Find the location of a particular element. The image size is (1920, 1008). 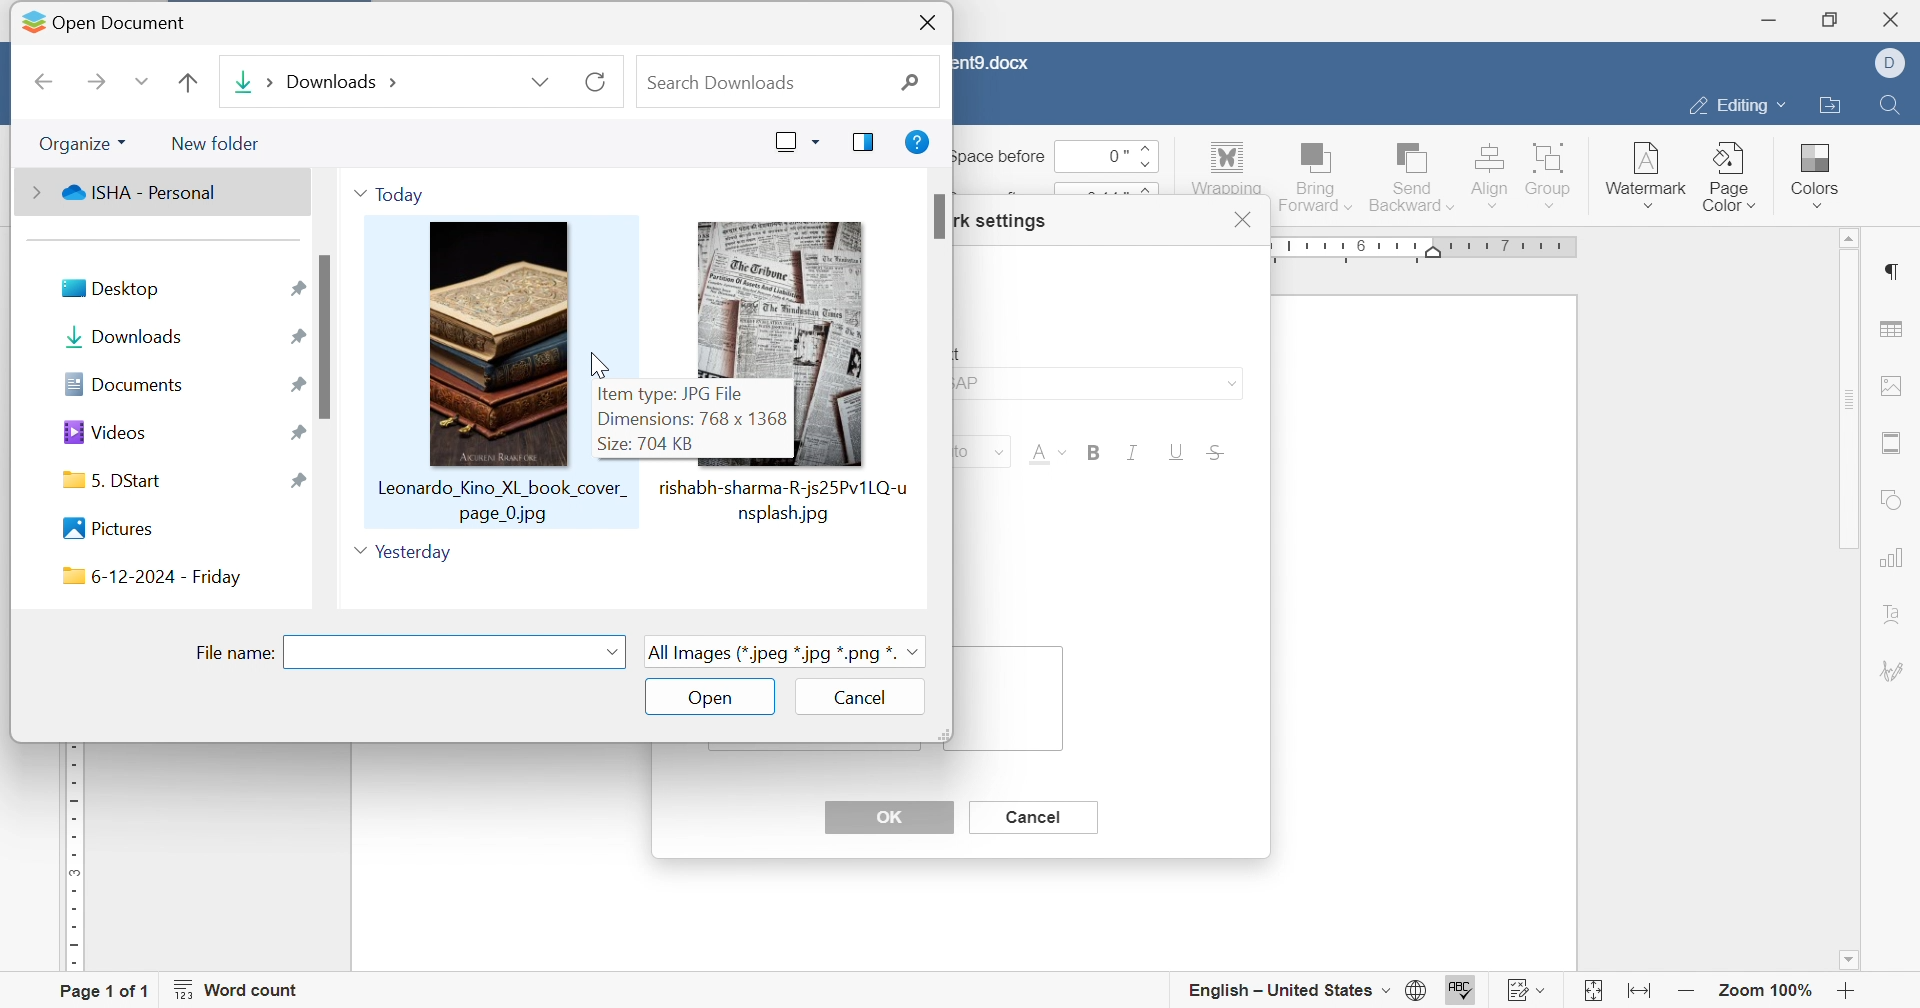

fit to page is located at coordinates (1591, 994).